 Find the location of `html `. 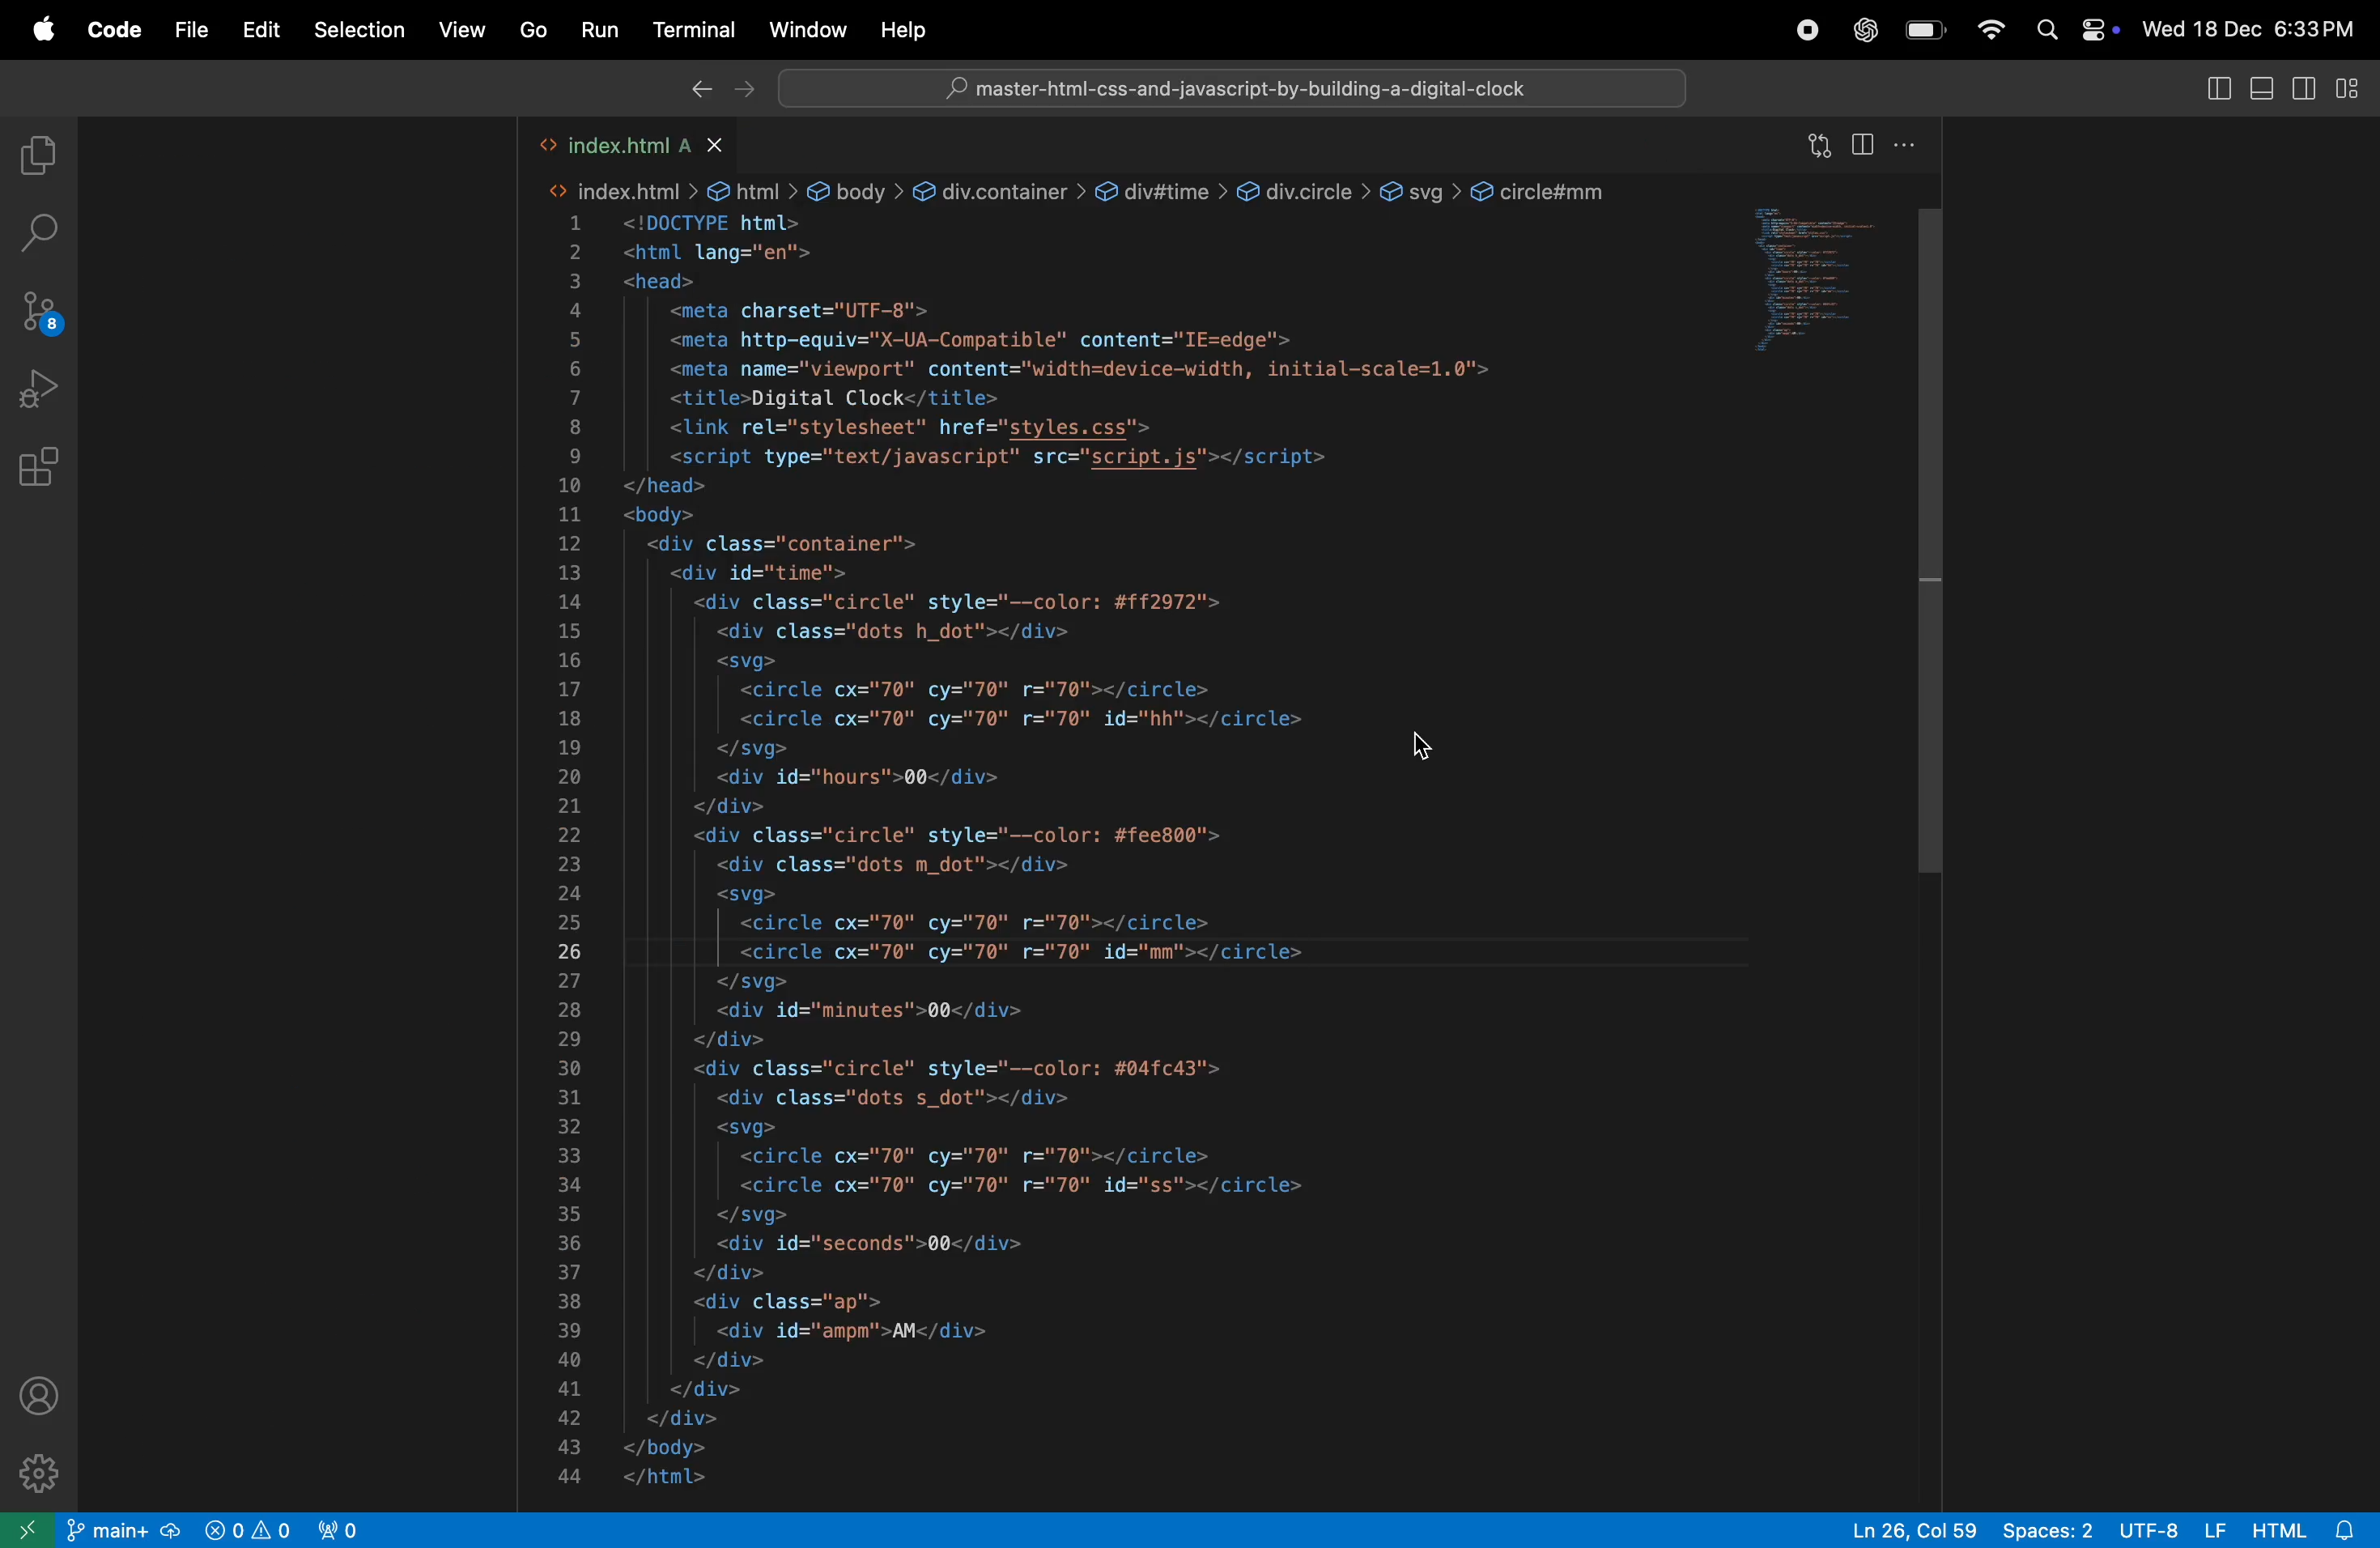

html  is located at coordinates (2310, 1529).